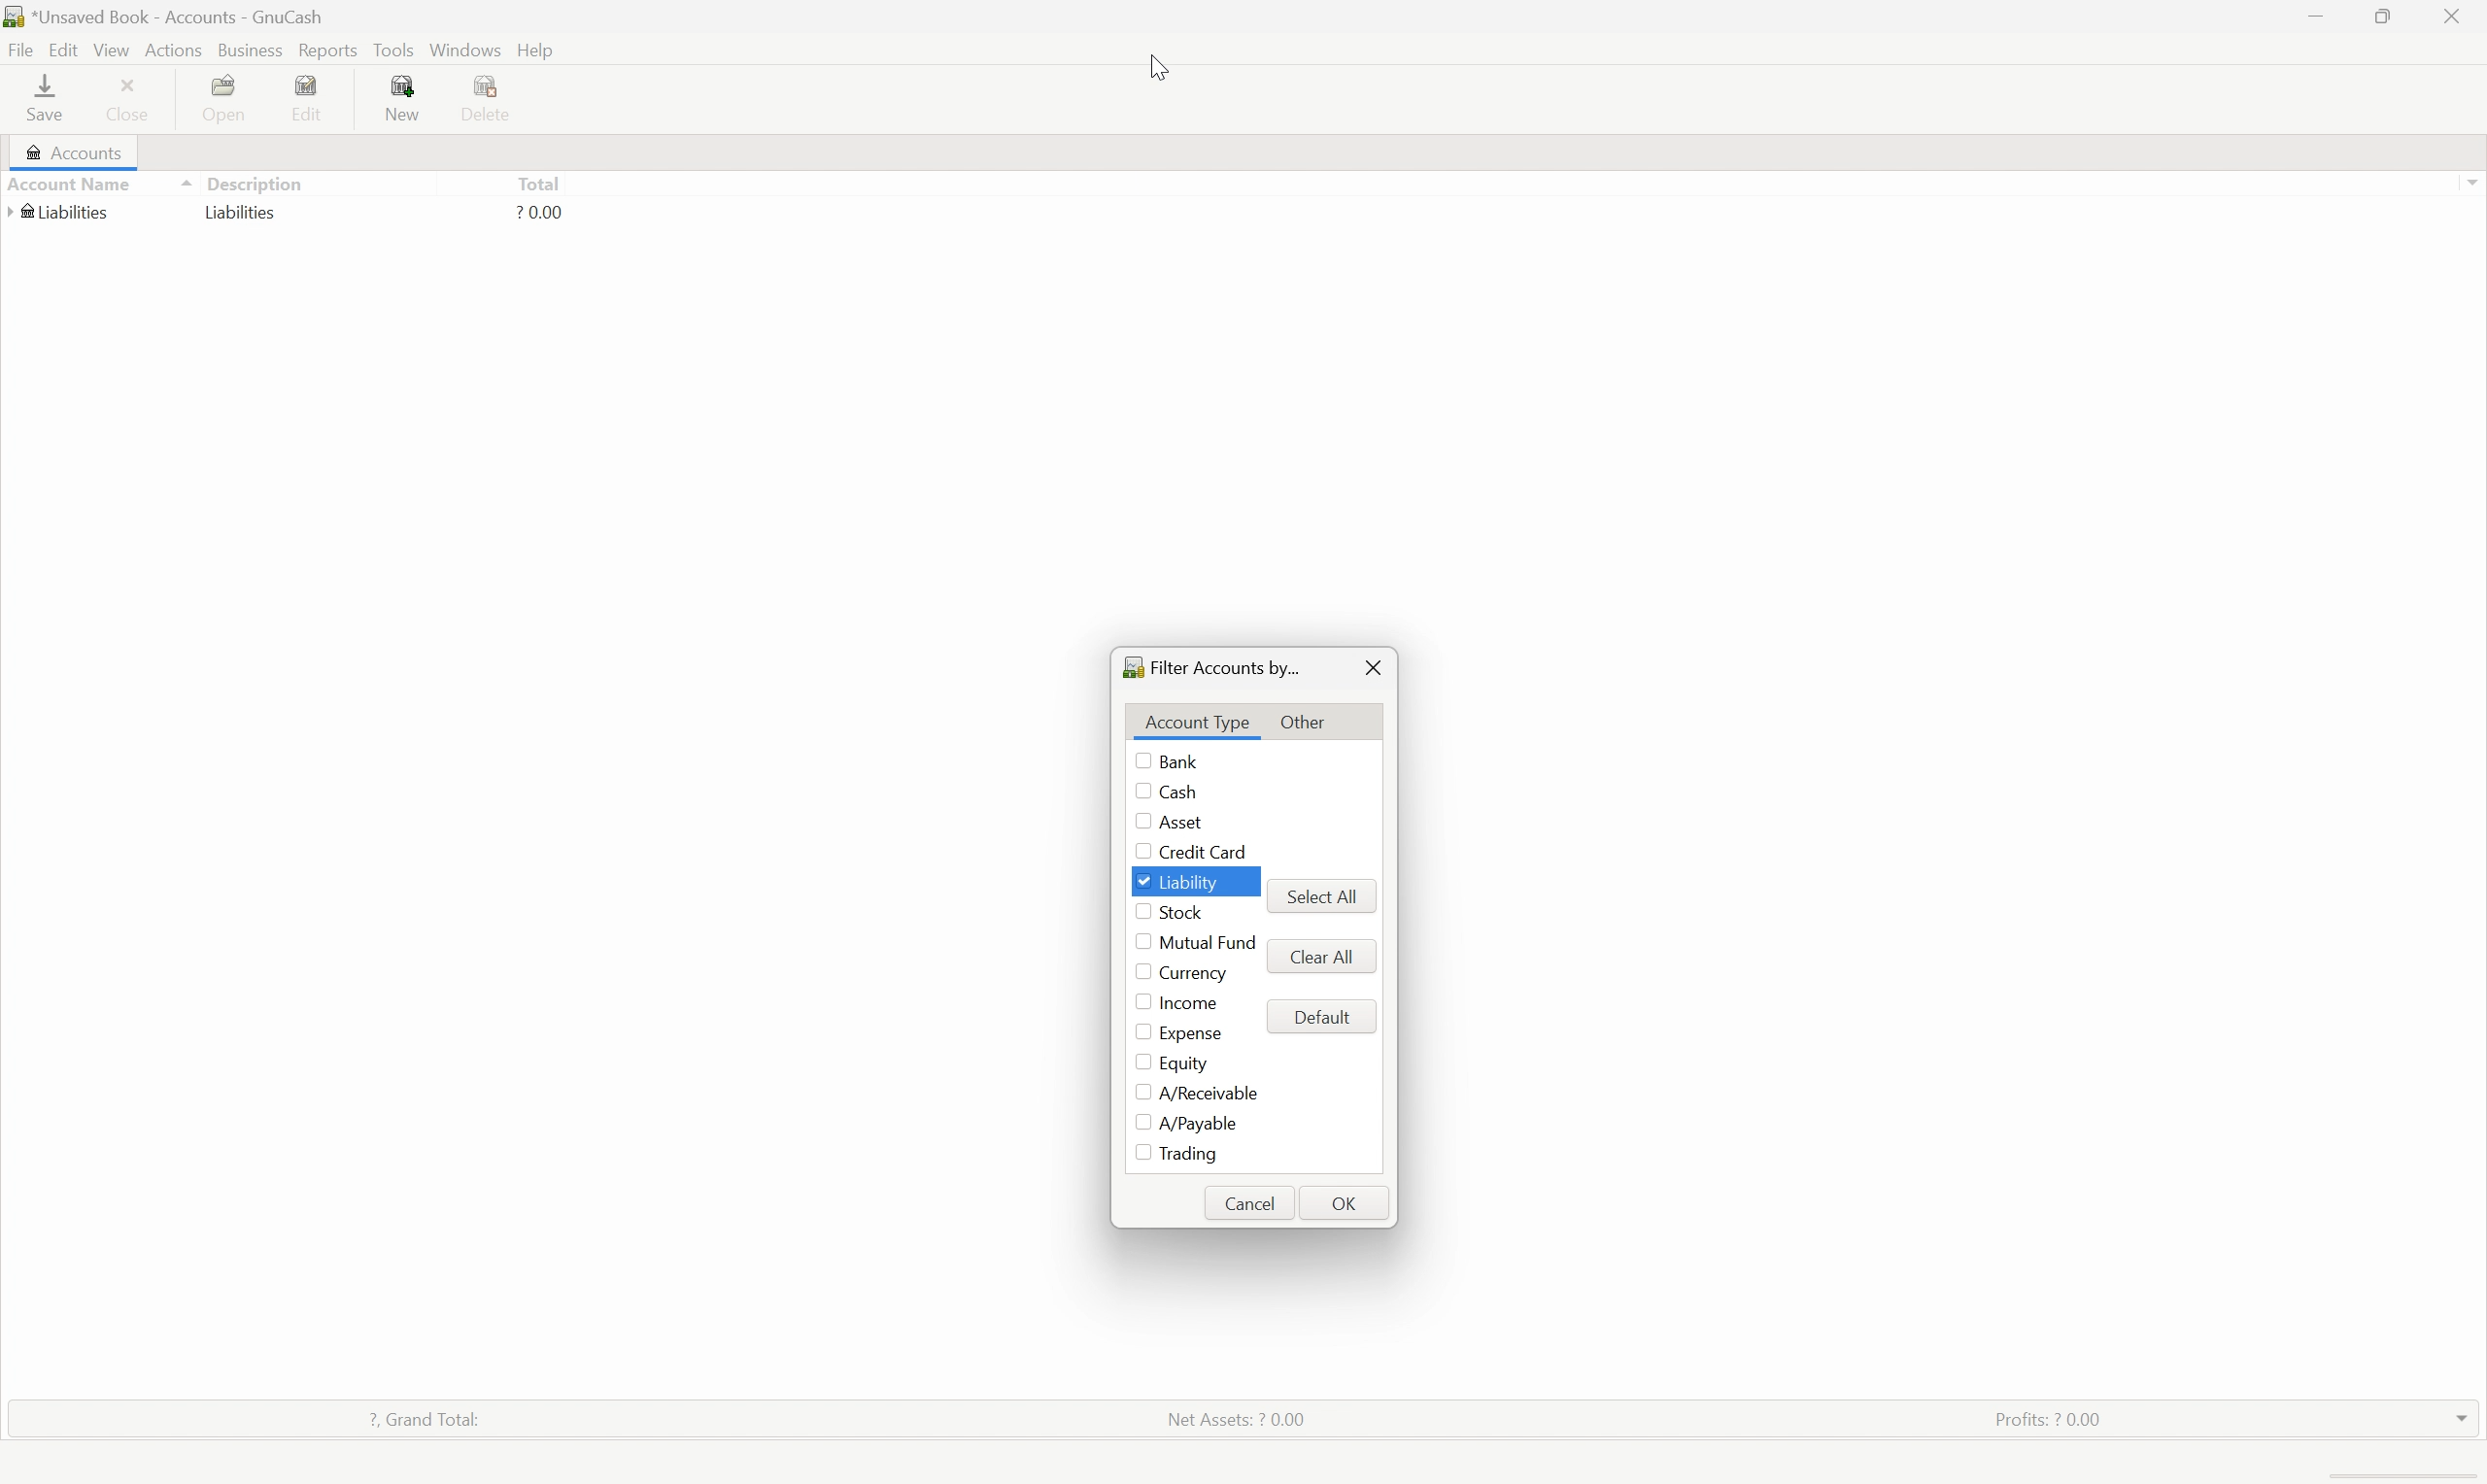  I want to click on Checkbox, so click(1140, 1030).